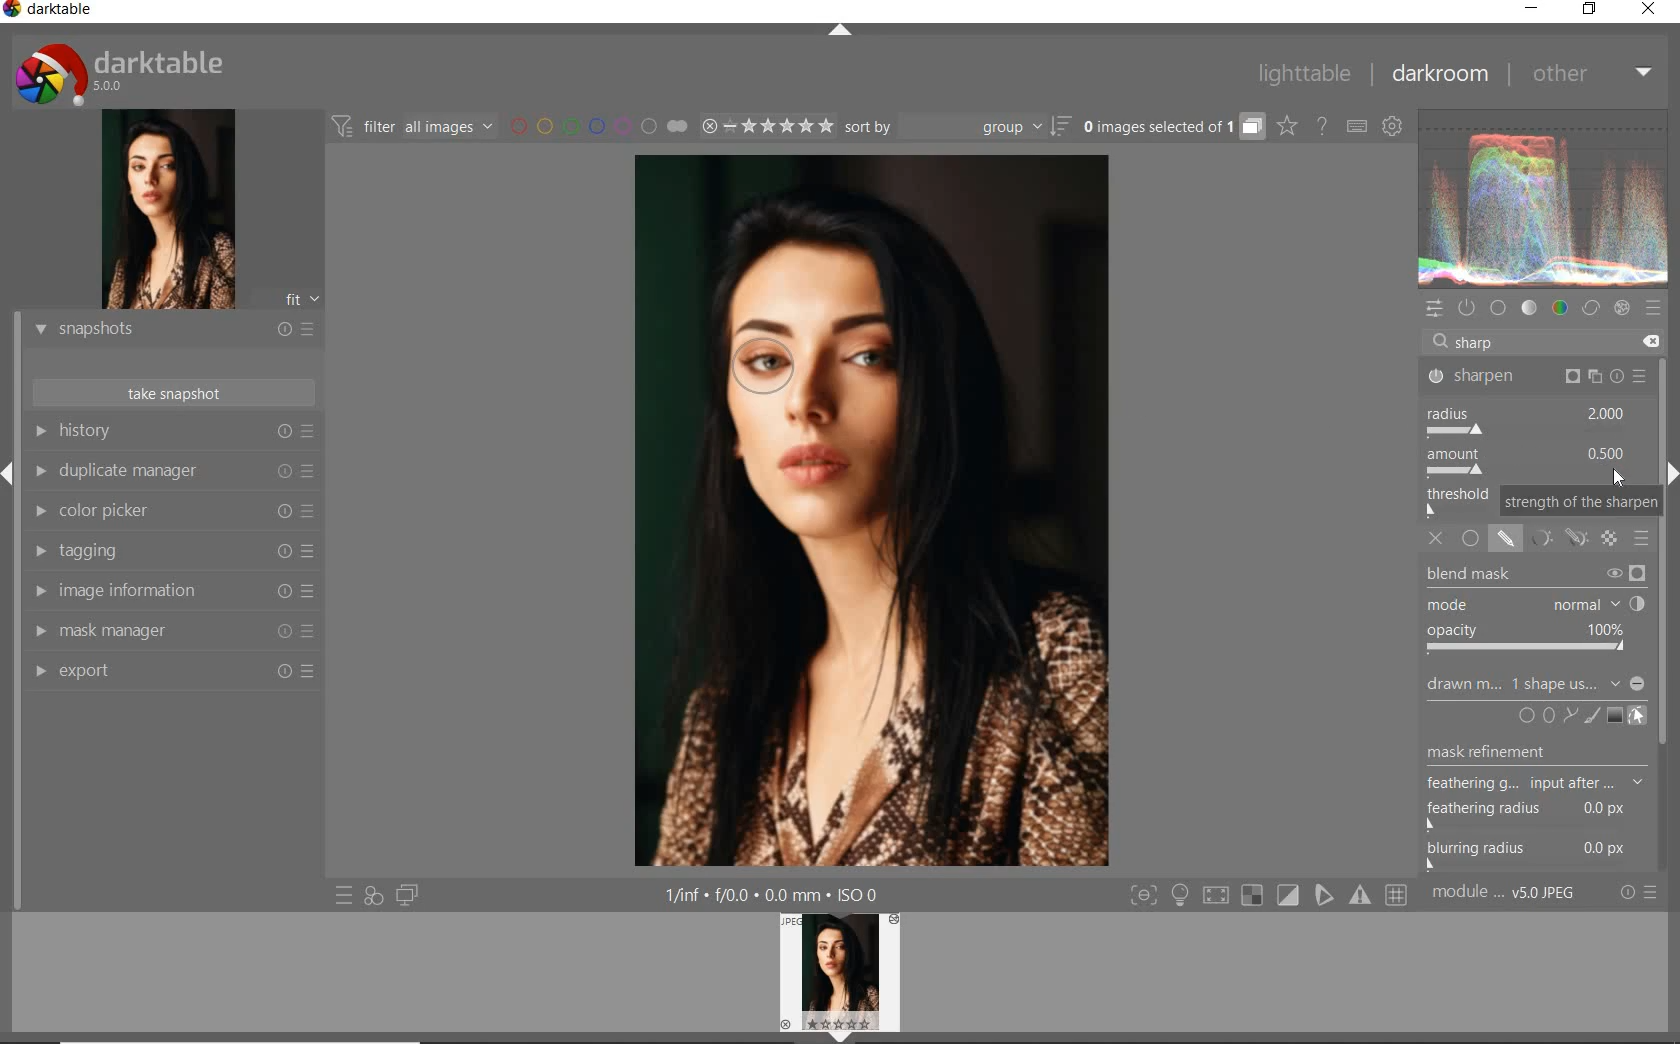 This screenshot has height=1044, width=1680. What do you see at coordinates (171, 330) in the screenshot?
I see `snapshots` at bounding box center [171, 330].